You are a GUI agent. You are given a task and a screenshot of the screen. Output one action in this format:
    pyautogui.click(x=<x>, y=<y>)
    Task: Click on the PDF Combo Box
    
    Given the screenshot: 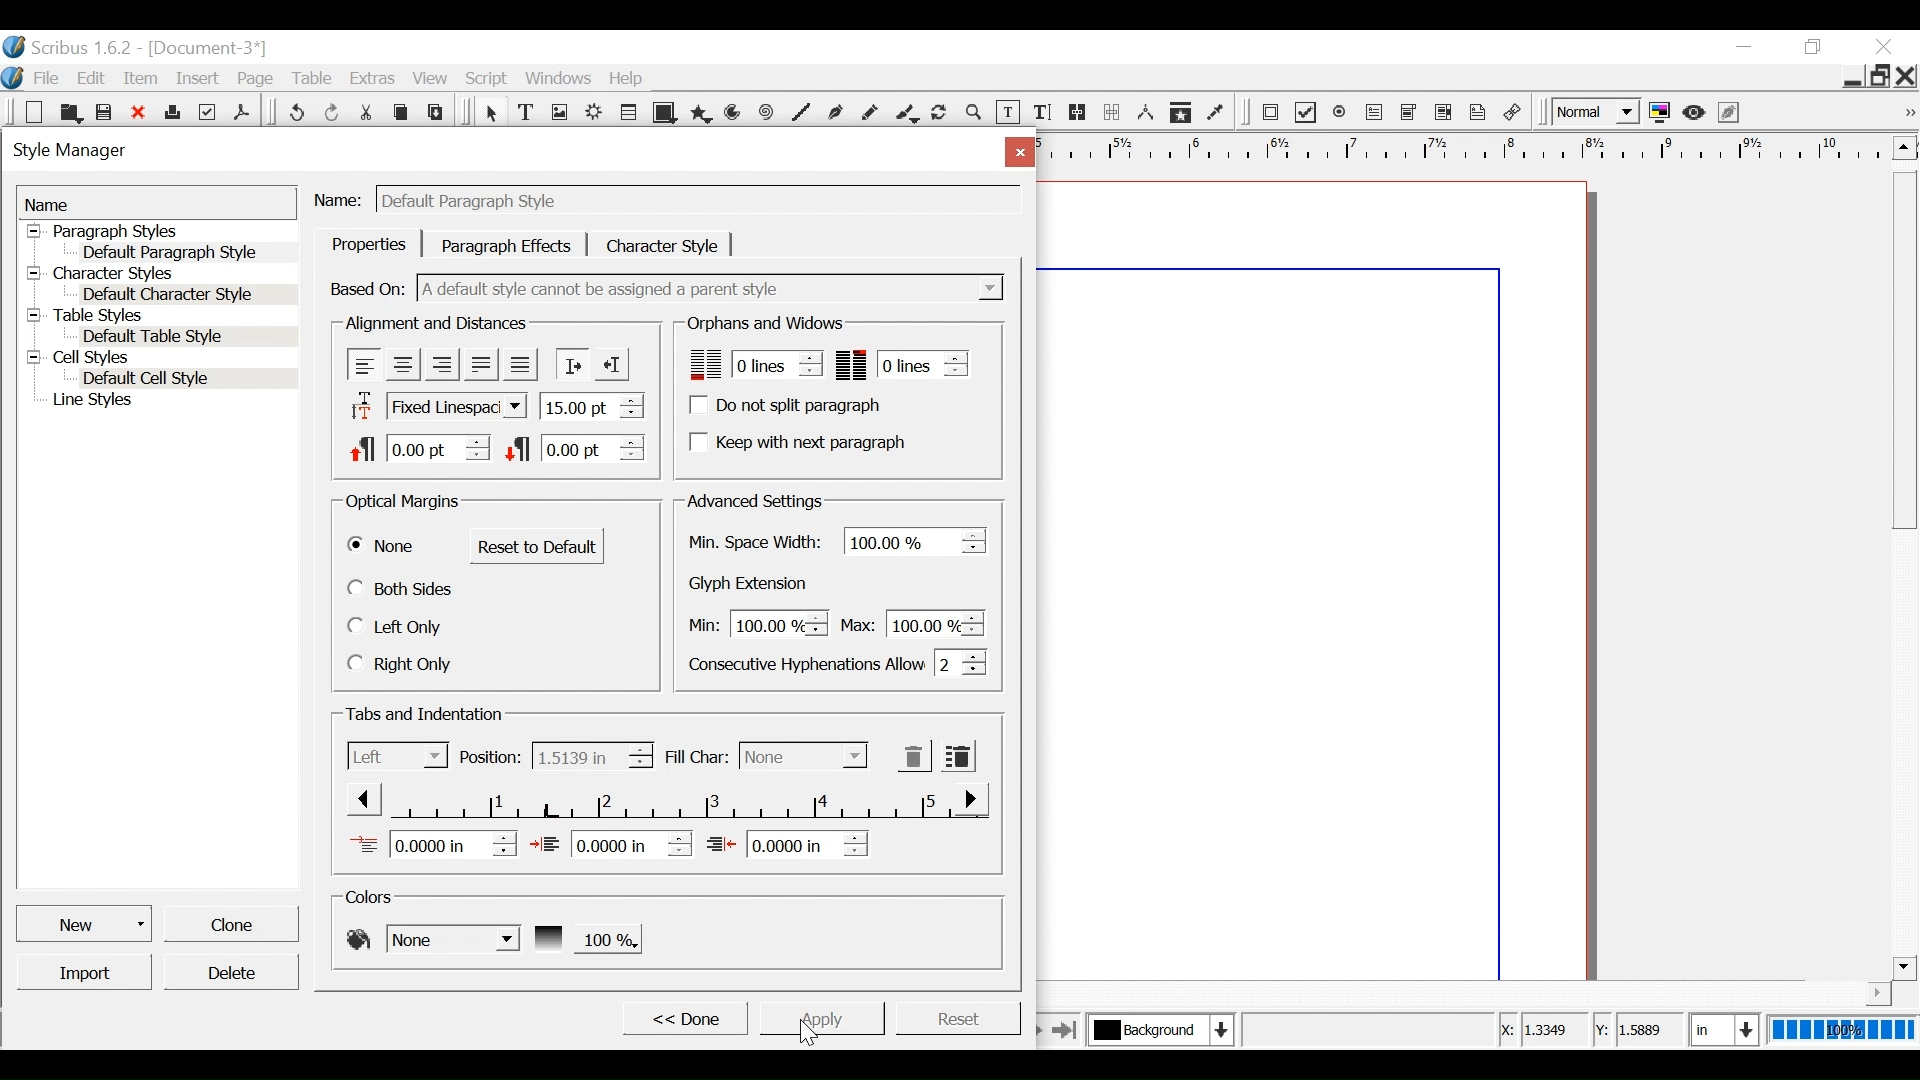 What is the action you would take?
    pyautogui.click(x=1411, y=113)
    